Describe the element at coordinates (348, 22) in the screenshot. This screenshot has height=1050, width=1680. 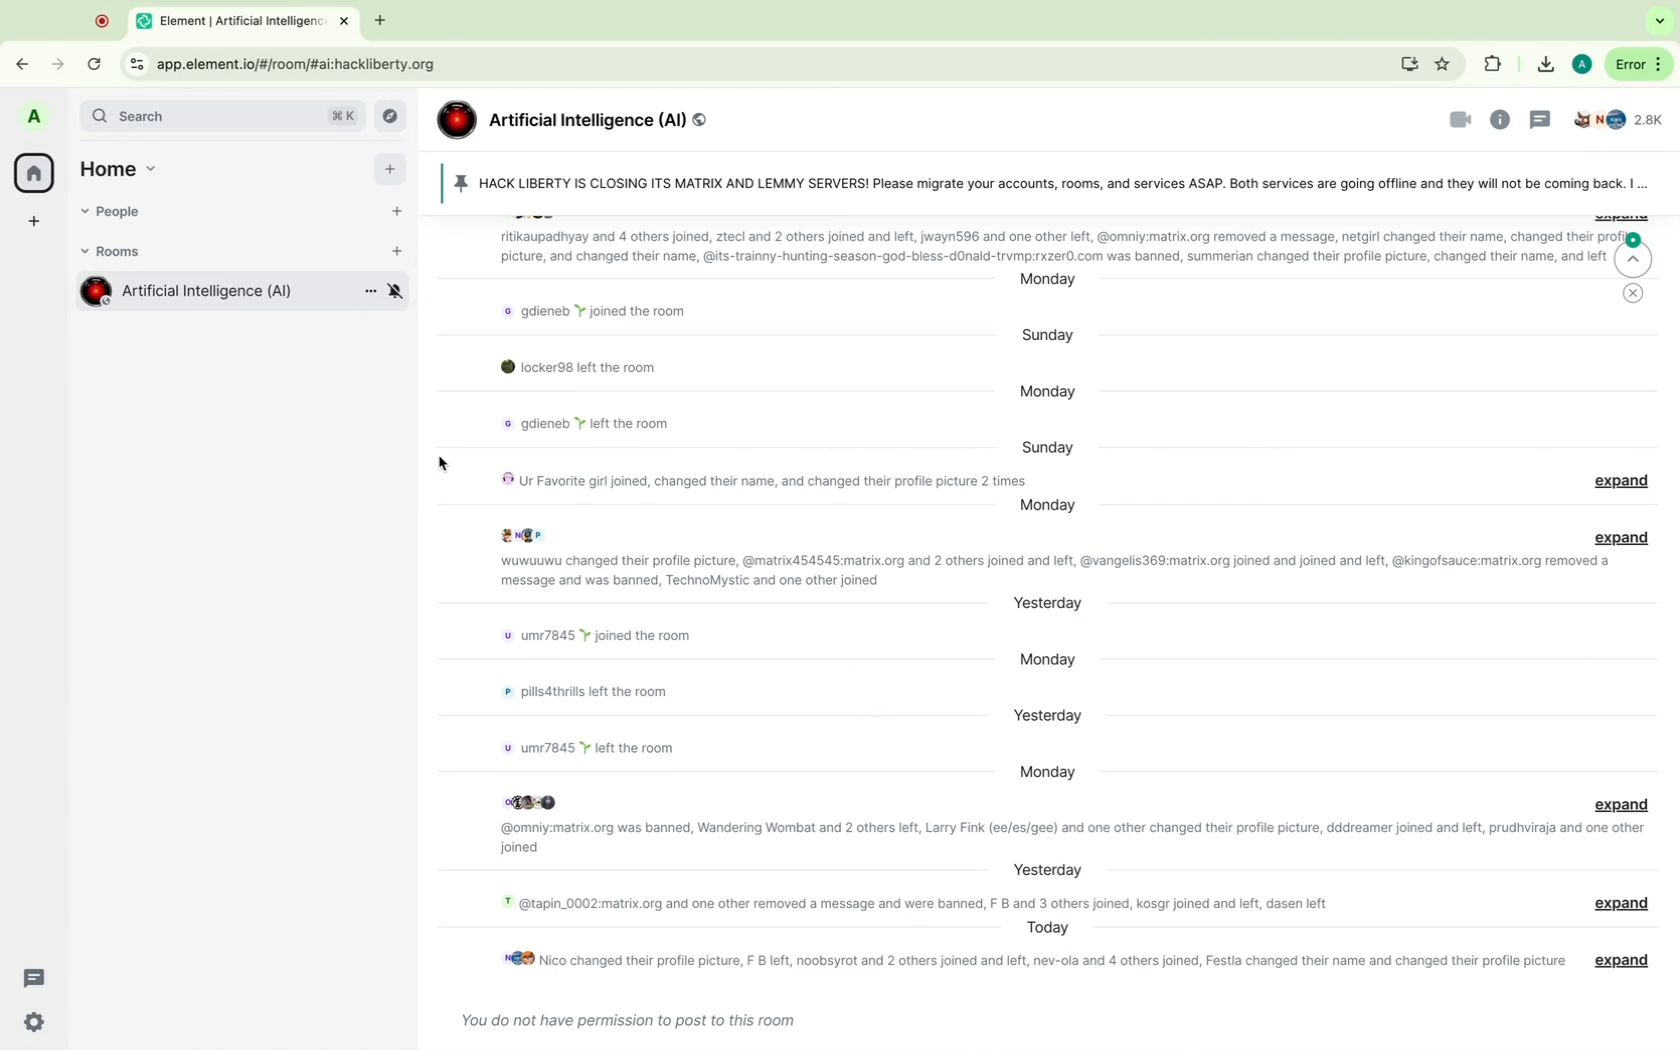
I see `close tab` at that location.